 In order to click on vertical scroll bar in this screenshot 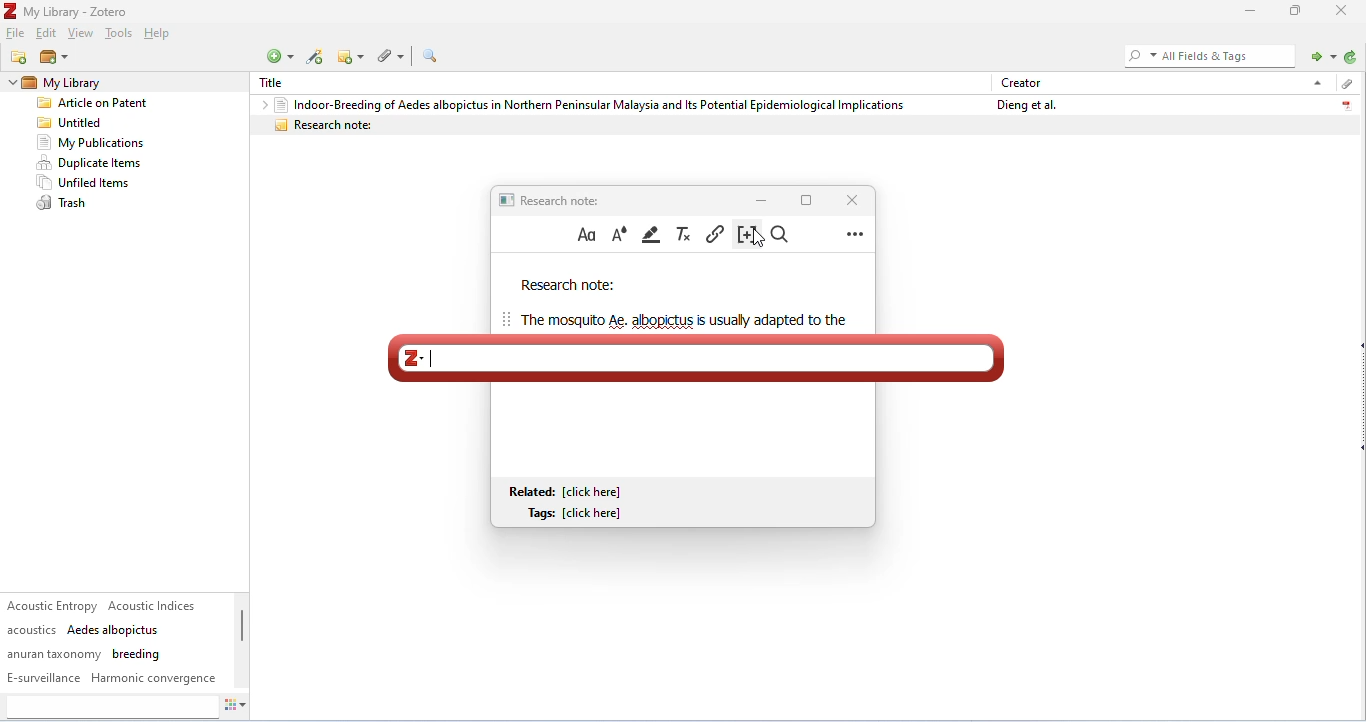, I will do `click(242, 636)`.